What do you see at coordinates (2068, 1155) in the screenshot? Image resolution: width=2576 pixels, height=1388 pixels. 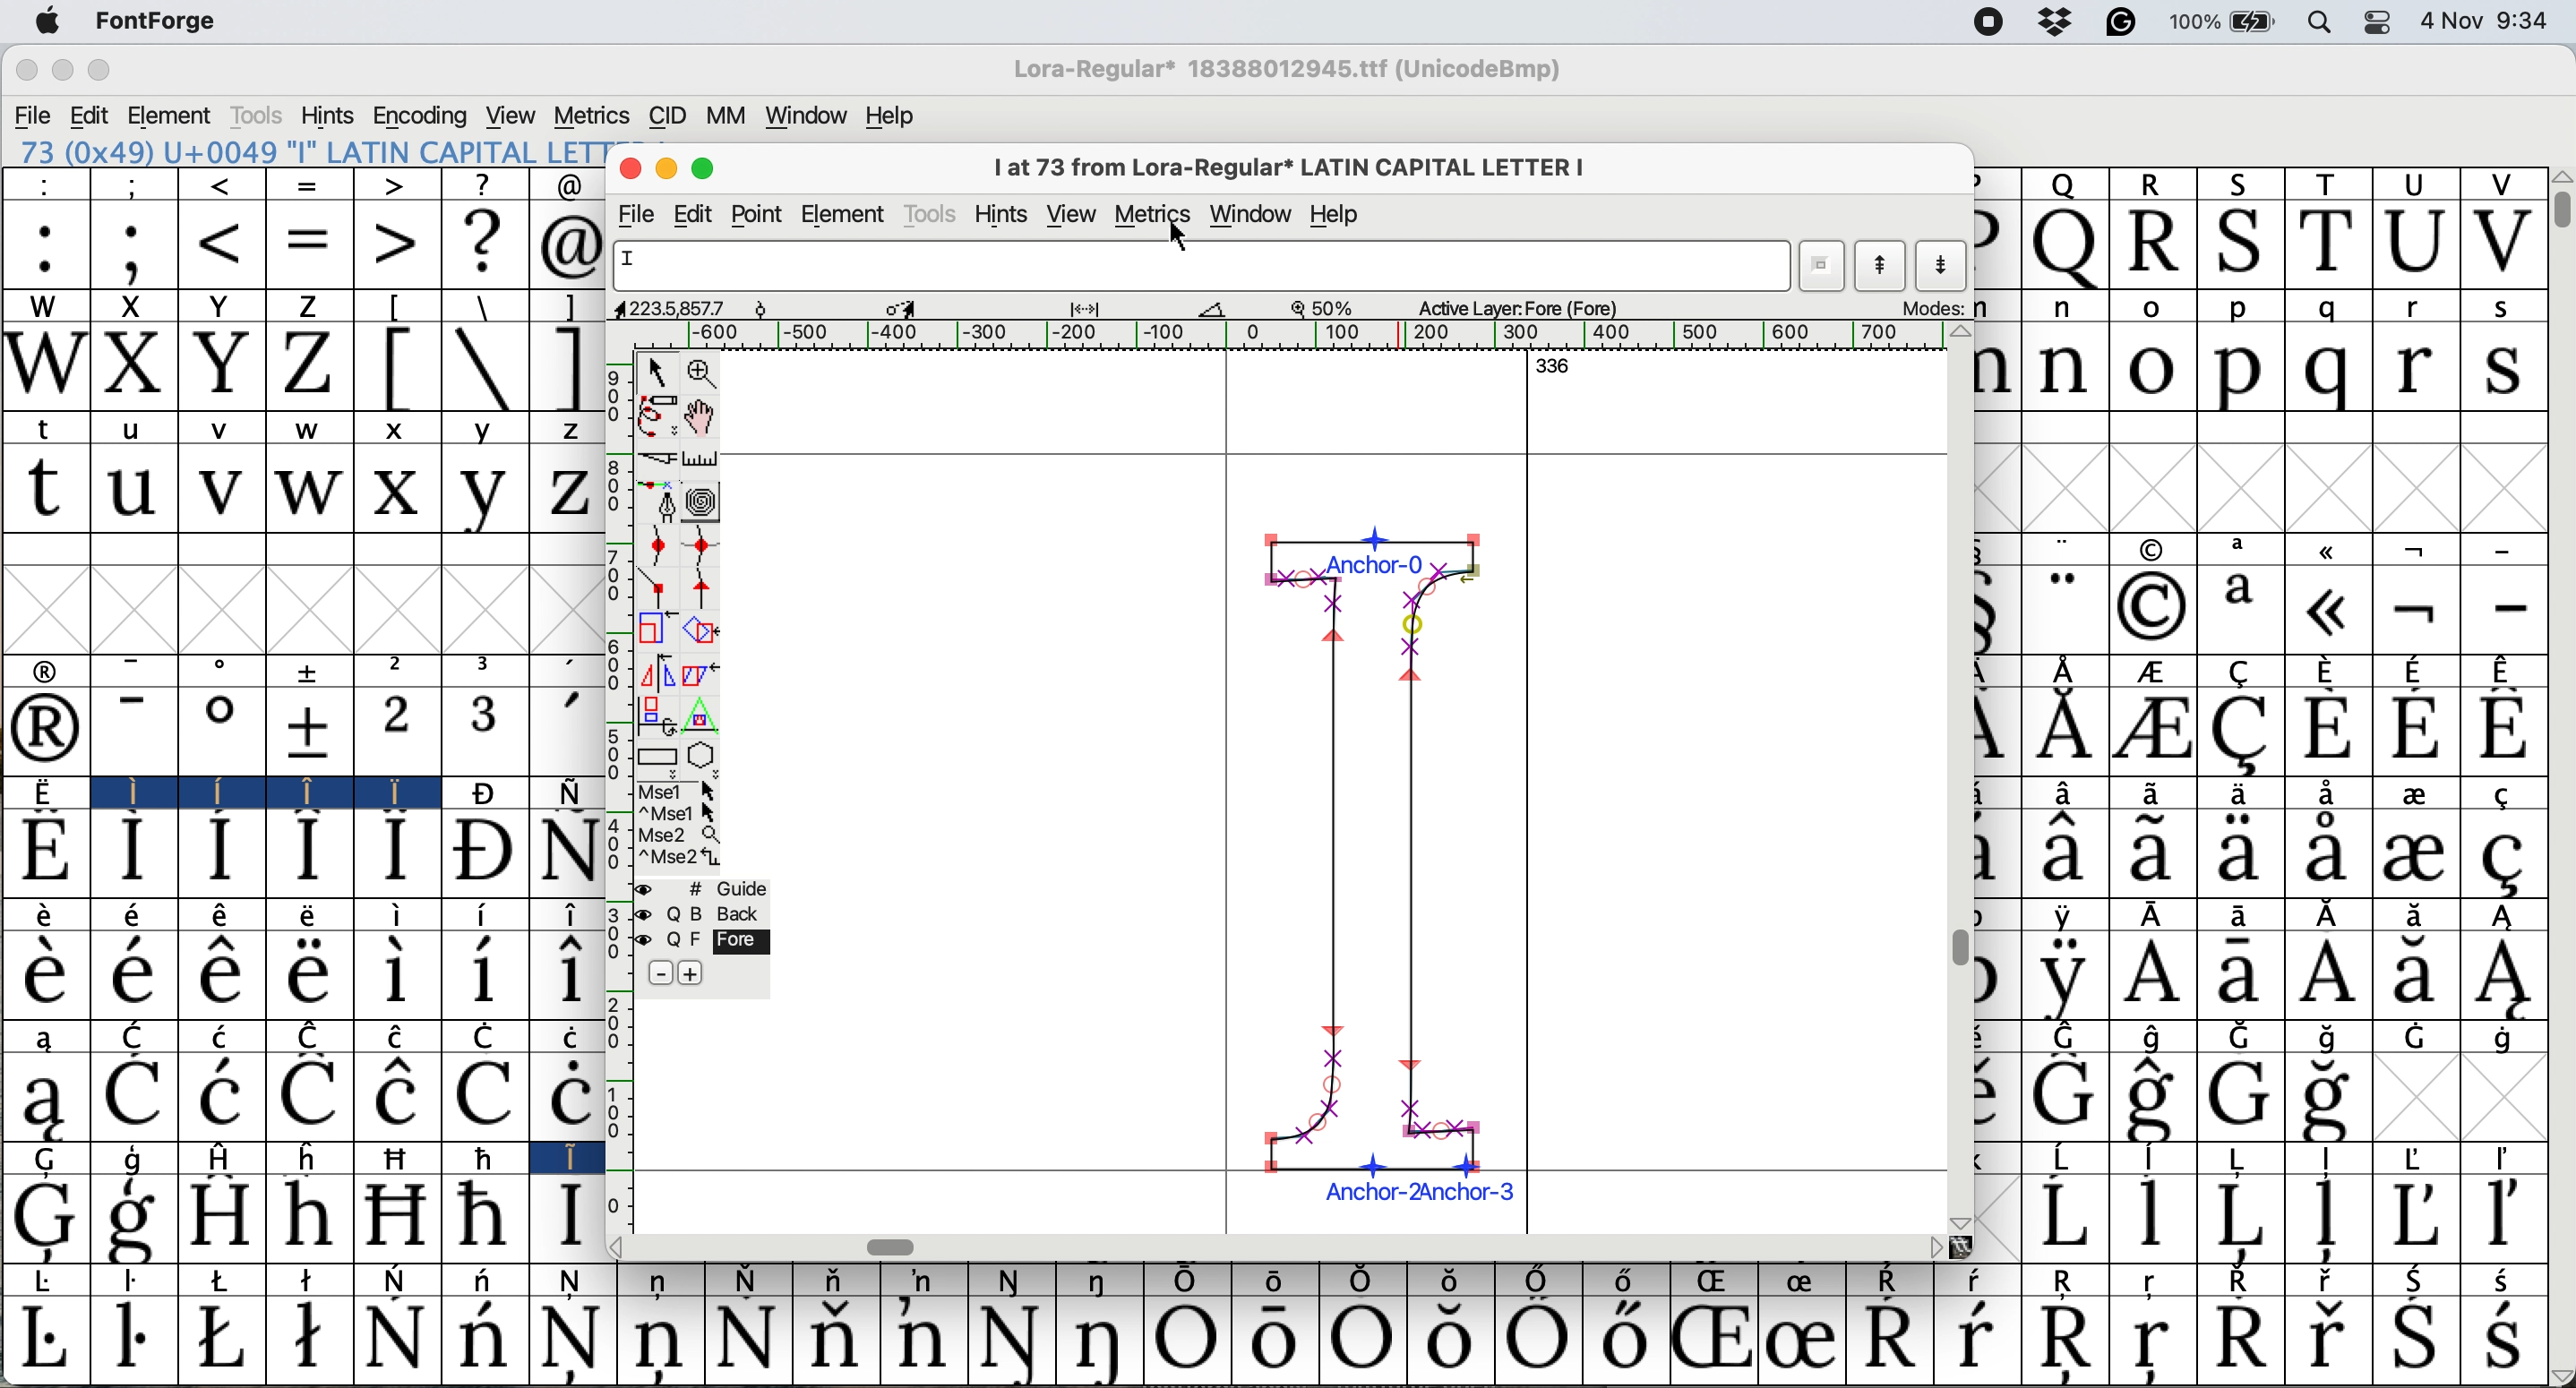 I see `Symbol` at bounding box center [2068, 1155].